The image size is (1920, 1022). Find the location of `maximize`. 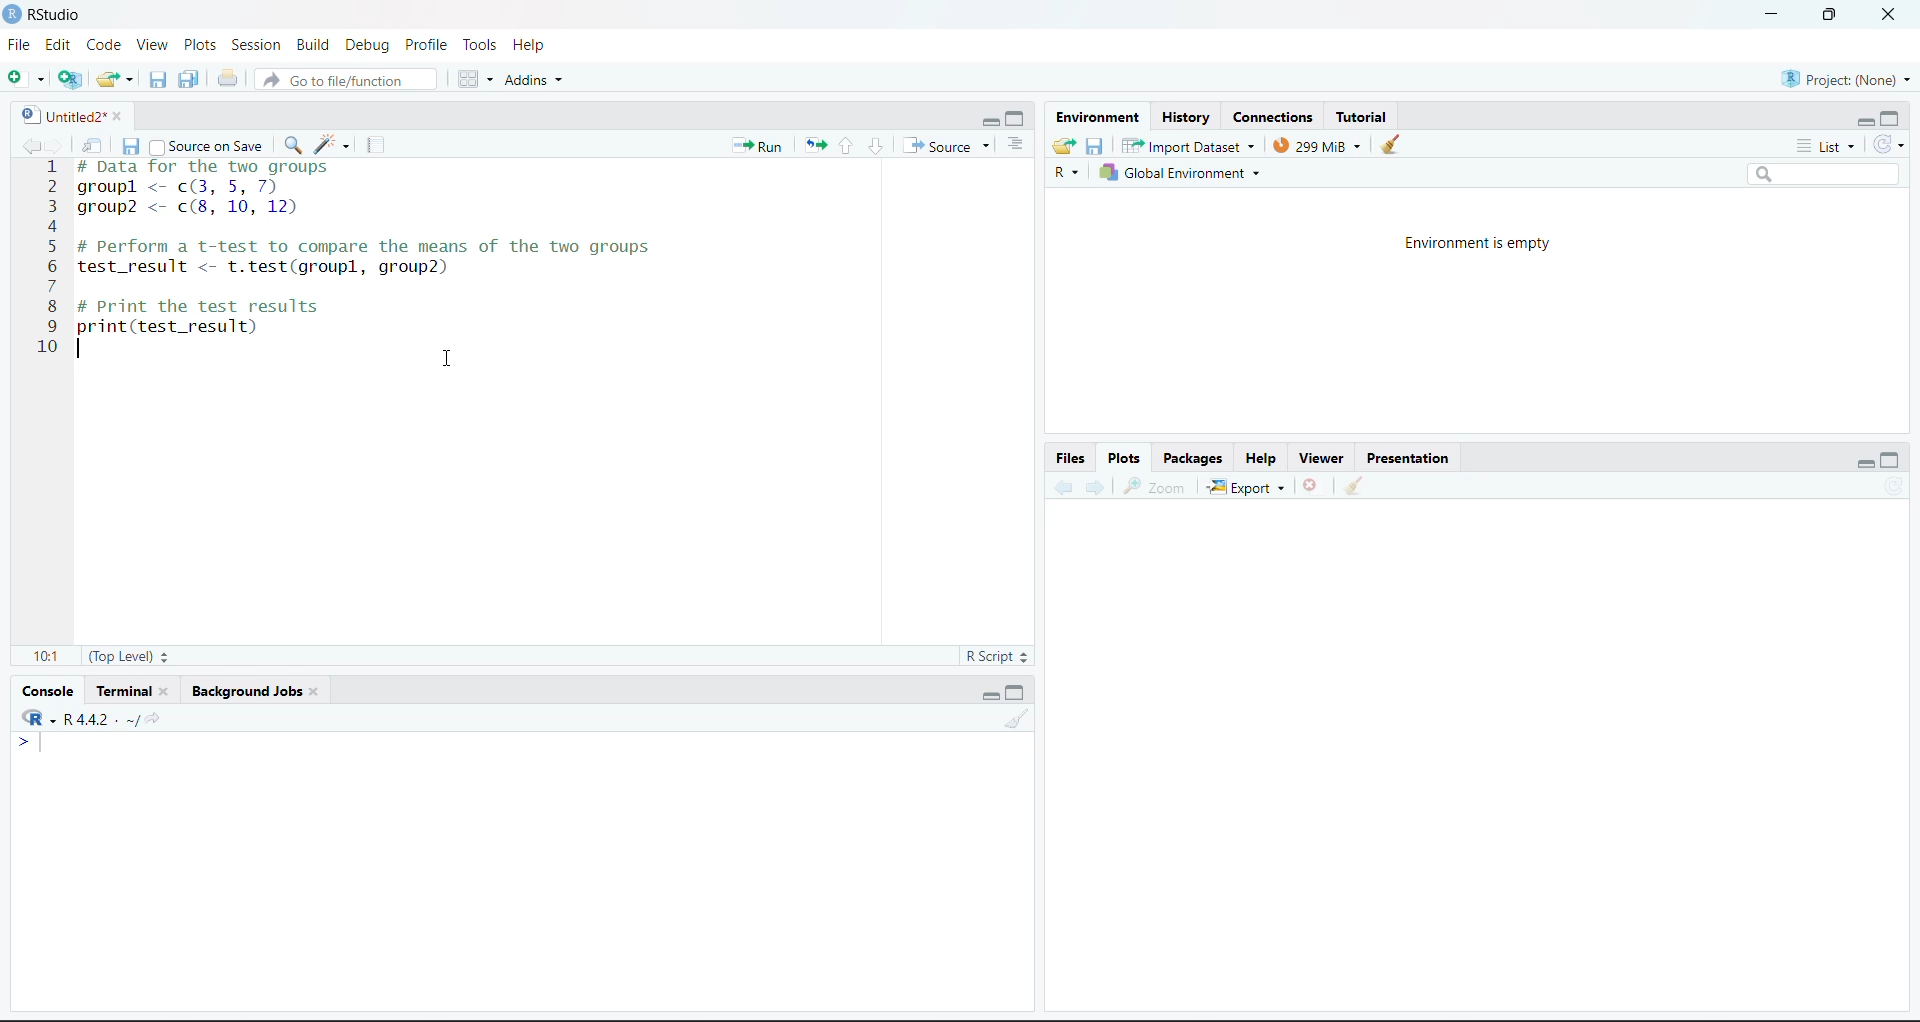

maximize is located at coordinates (1014, 693).